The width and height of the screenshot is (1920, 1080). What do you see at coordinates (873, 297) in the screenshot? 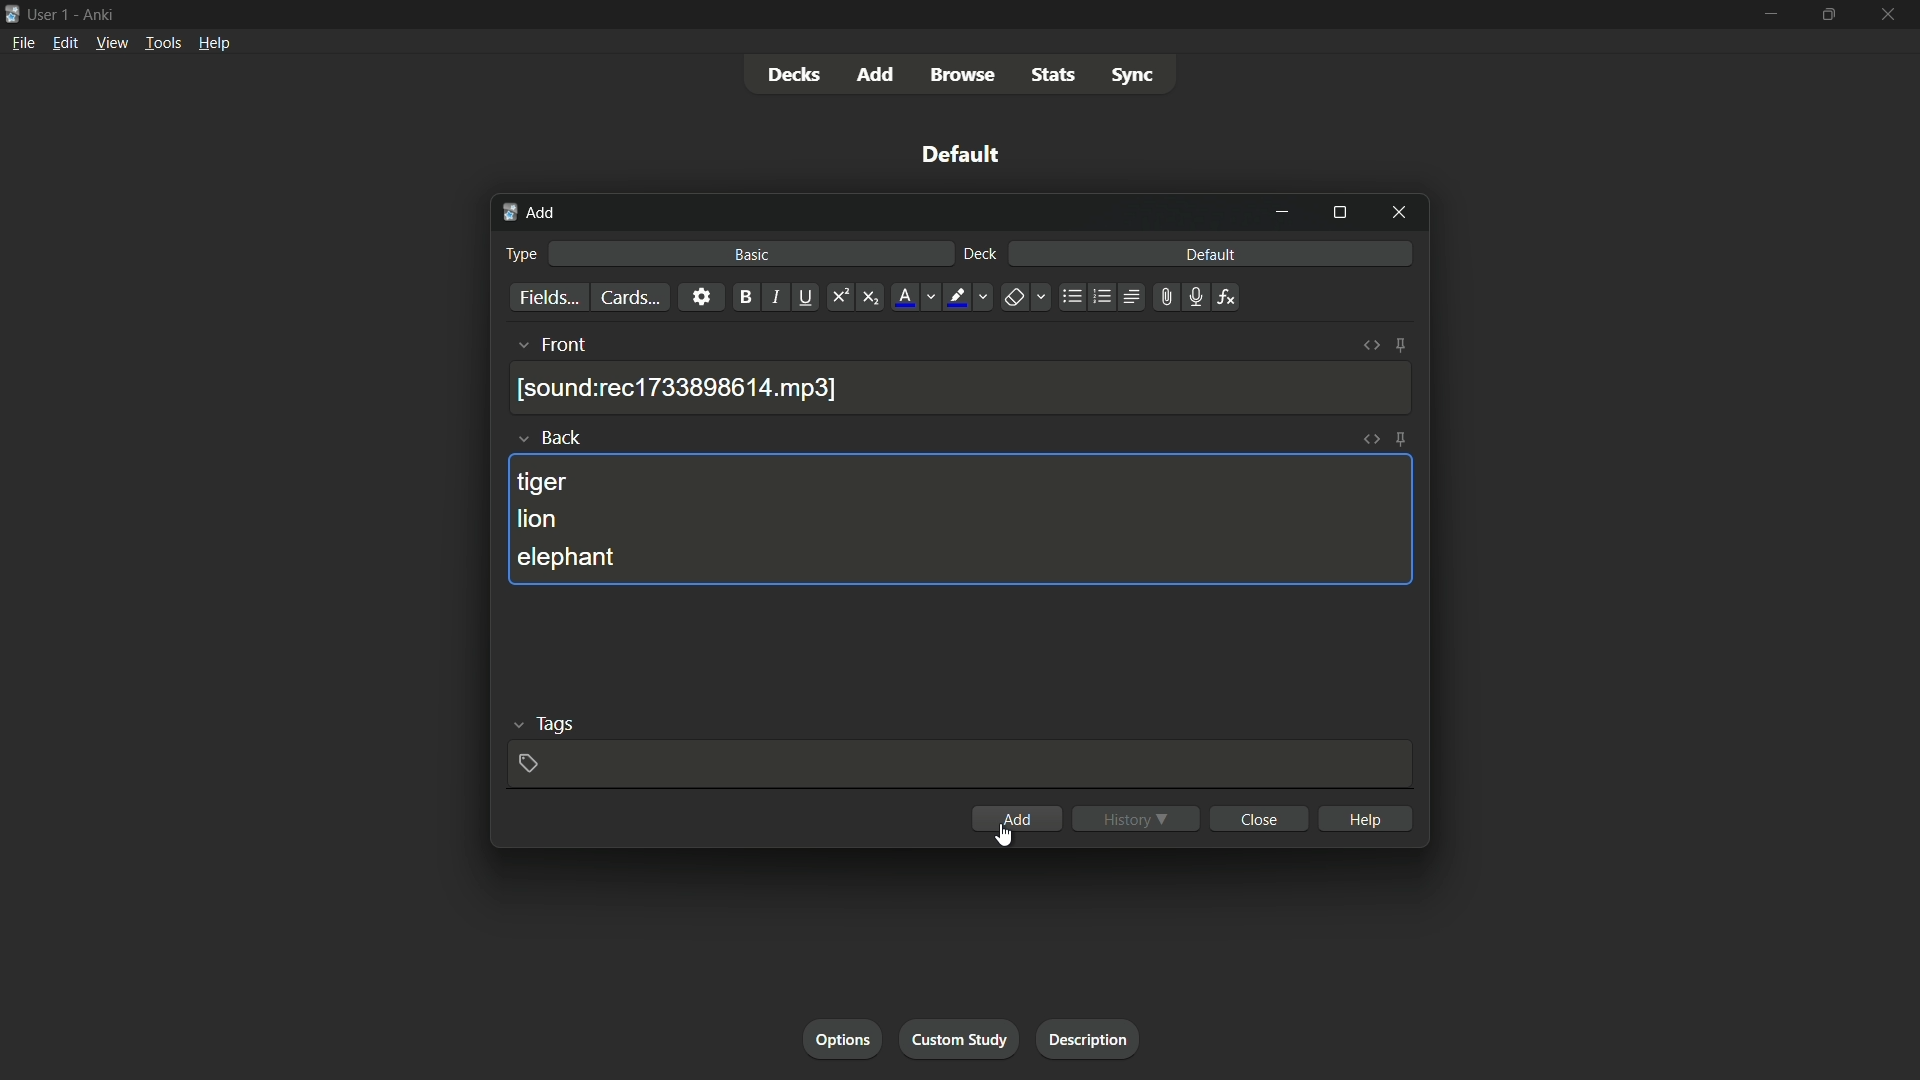
I see `subscript` at bounding box center [873, 297].